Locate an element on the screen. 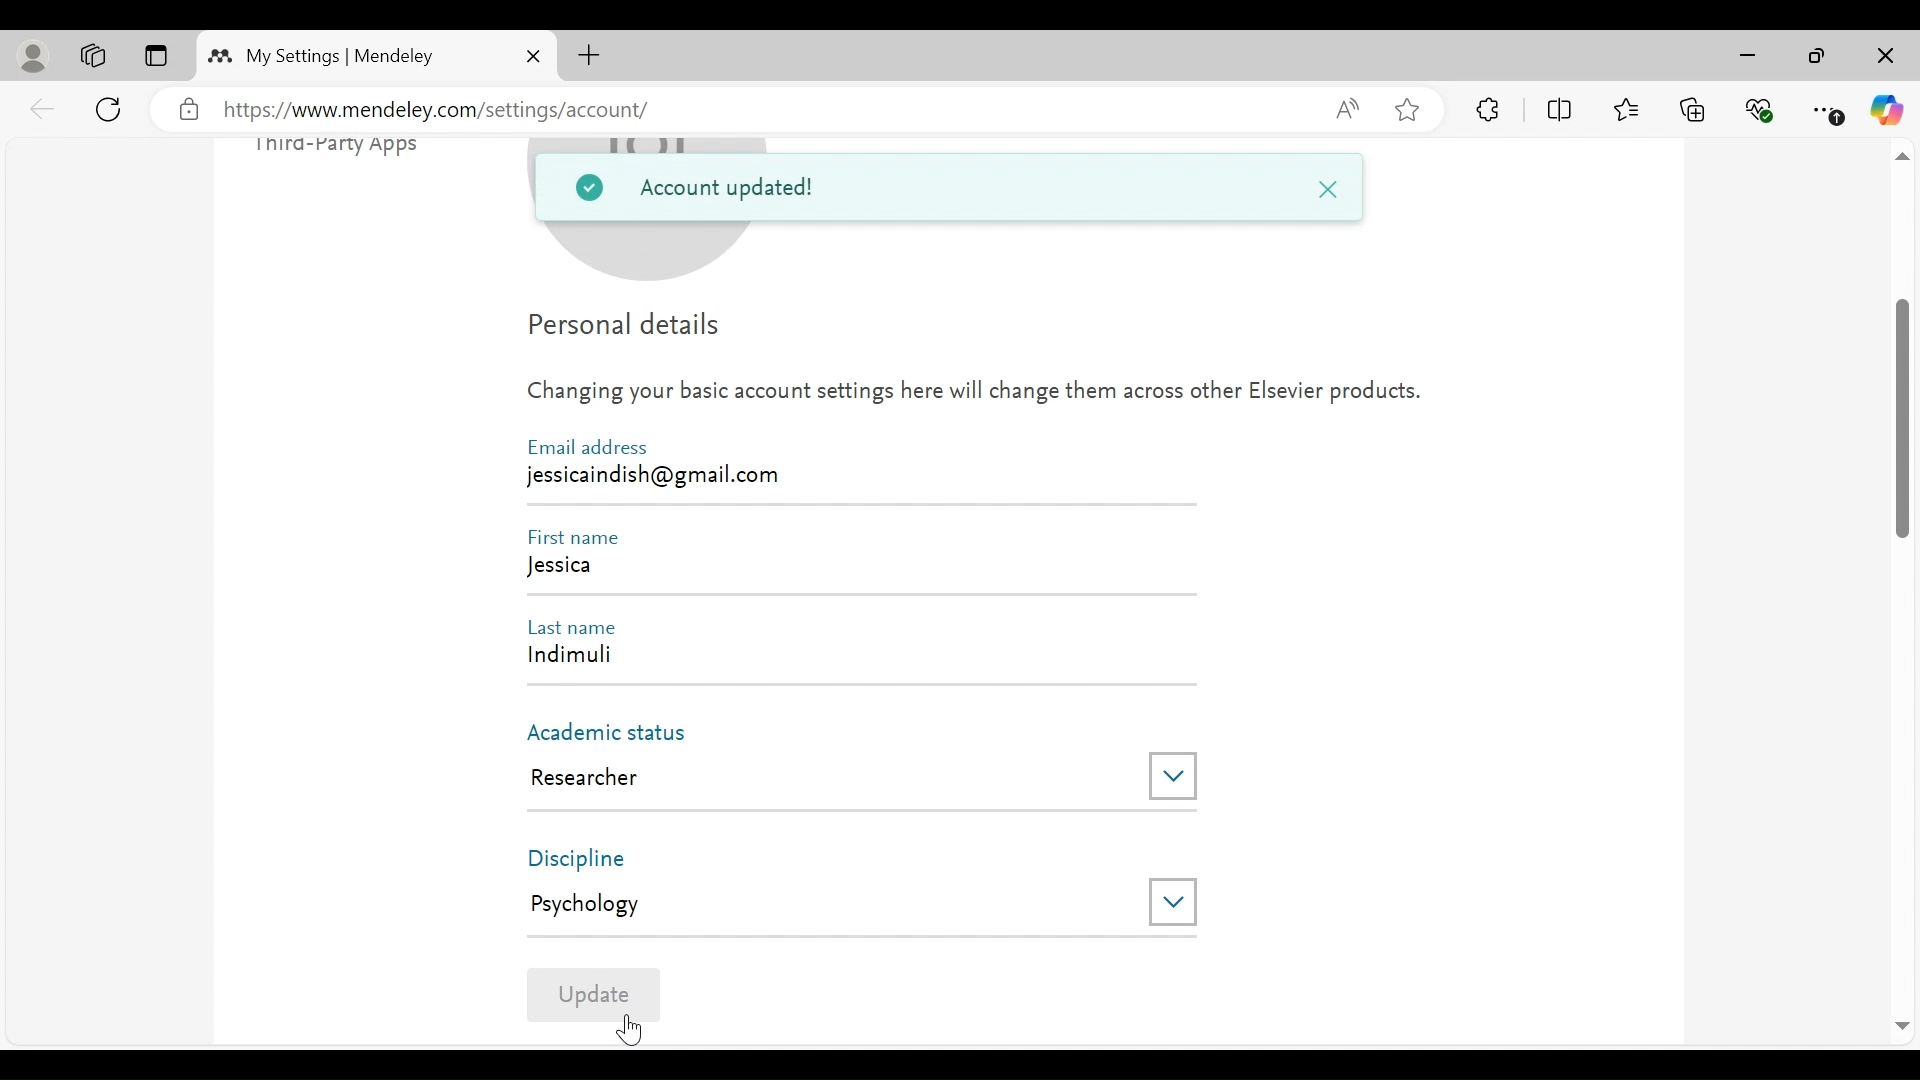  Split Screen is located at coordinates (1563, 110).